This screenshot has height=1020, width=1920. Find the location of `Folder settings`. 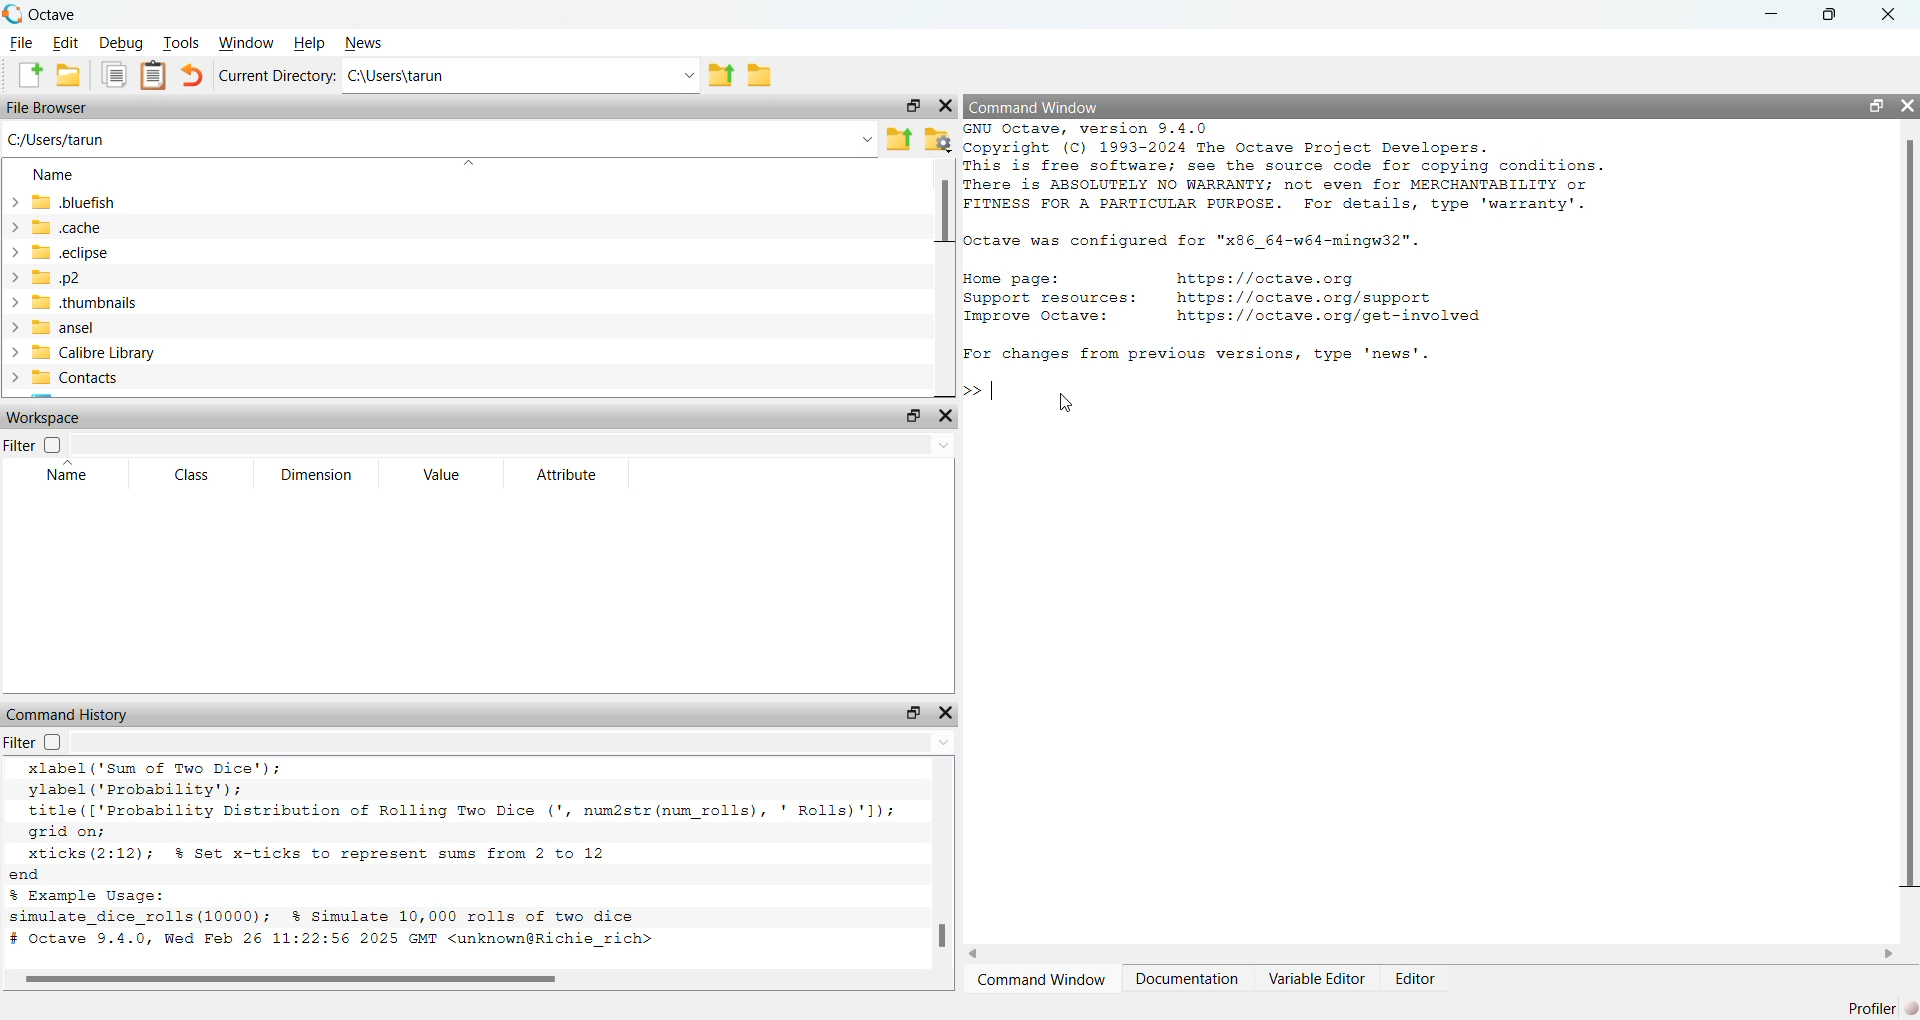

Folder settings is located at coordinates (937, 140).